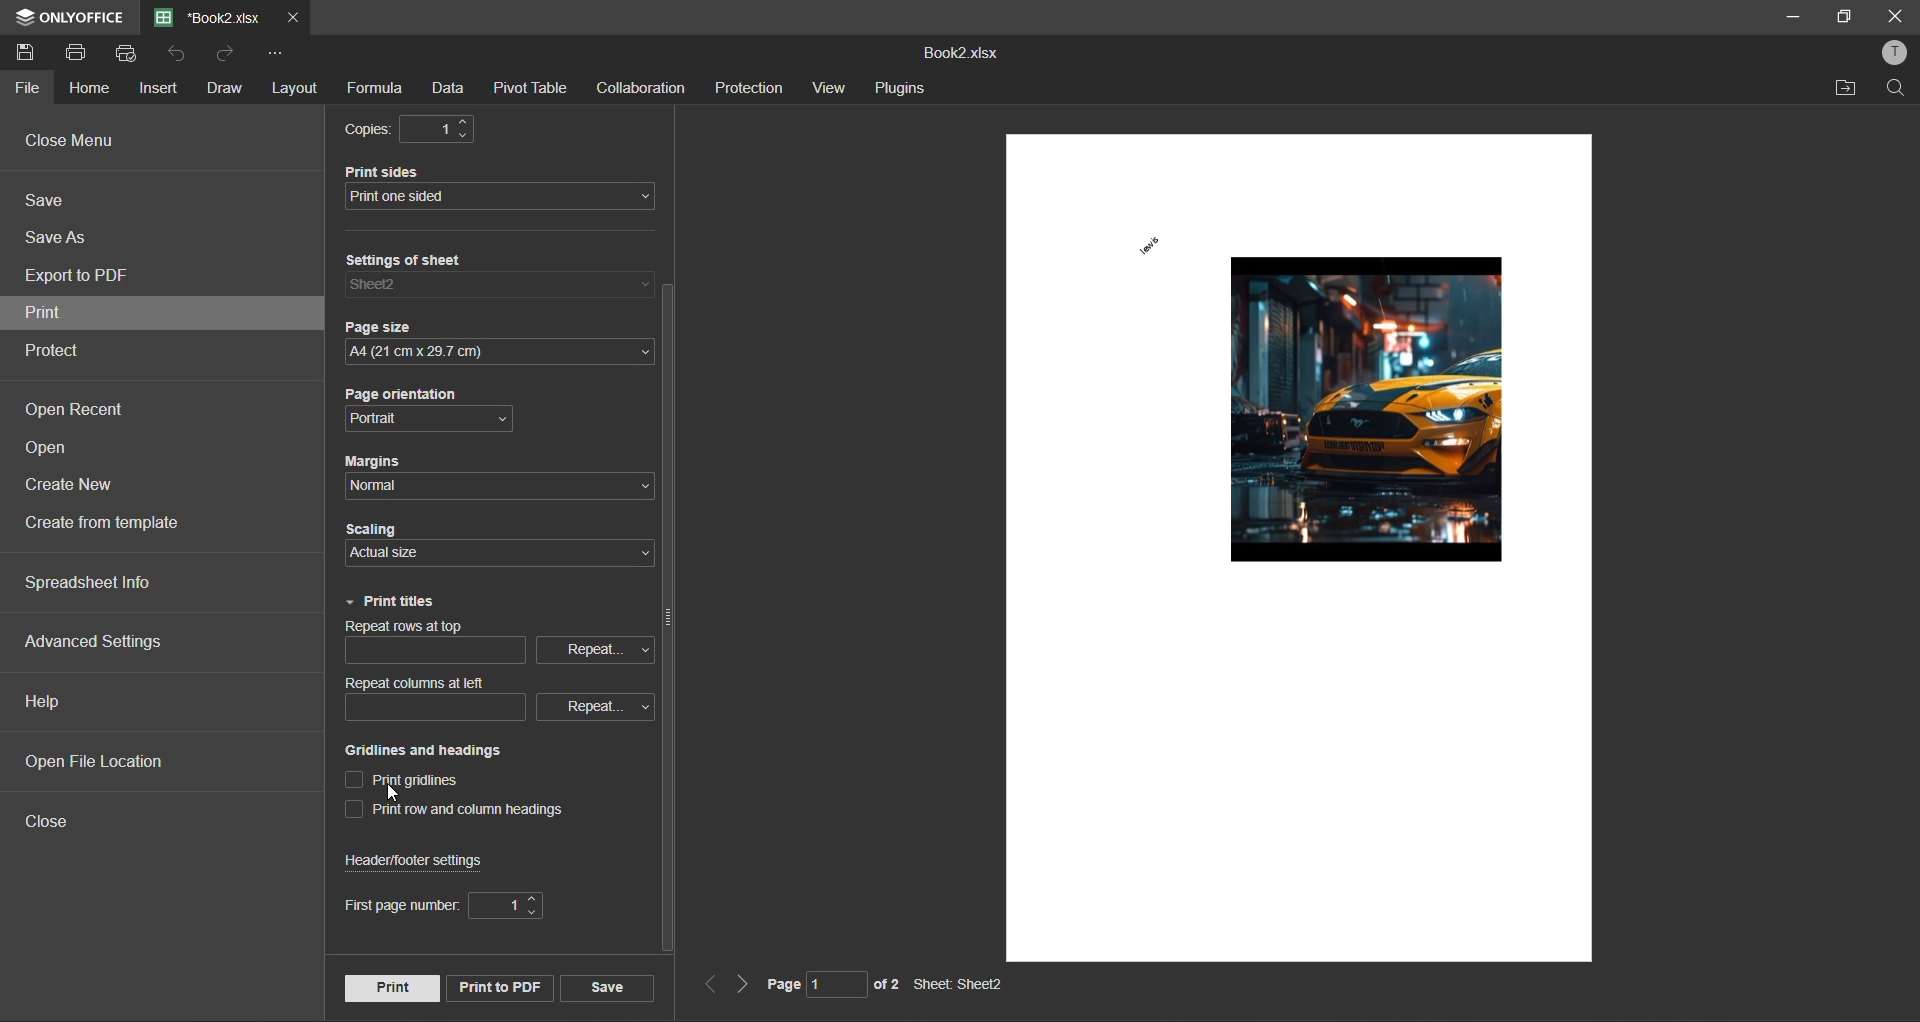  Describe the element at coordinates (1892, 53) in the screenshot. I see `profile` at that location.